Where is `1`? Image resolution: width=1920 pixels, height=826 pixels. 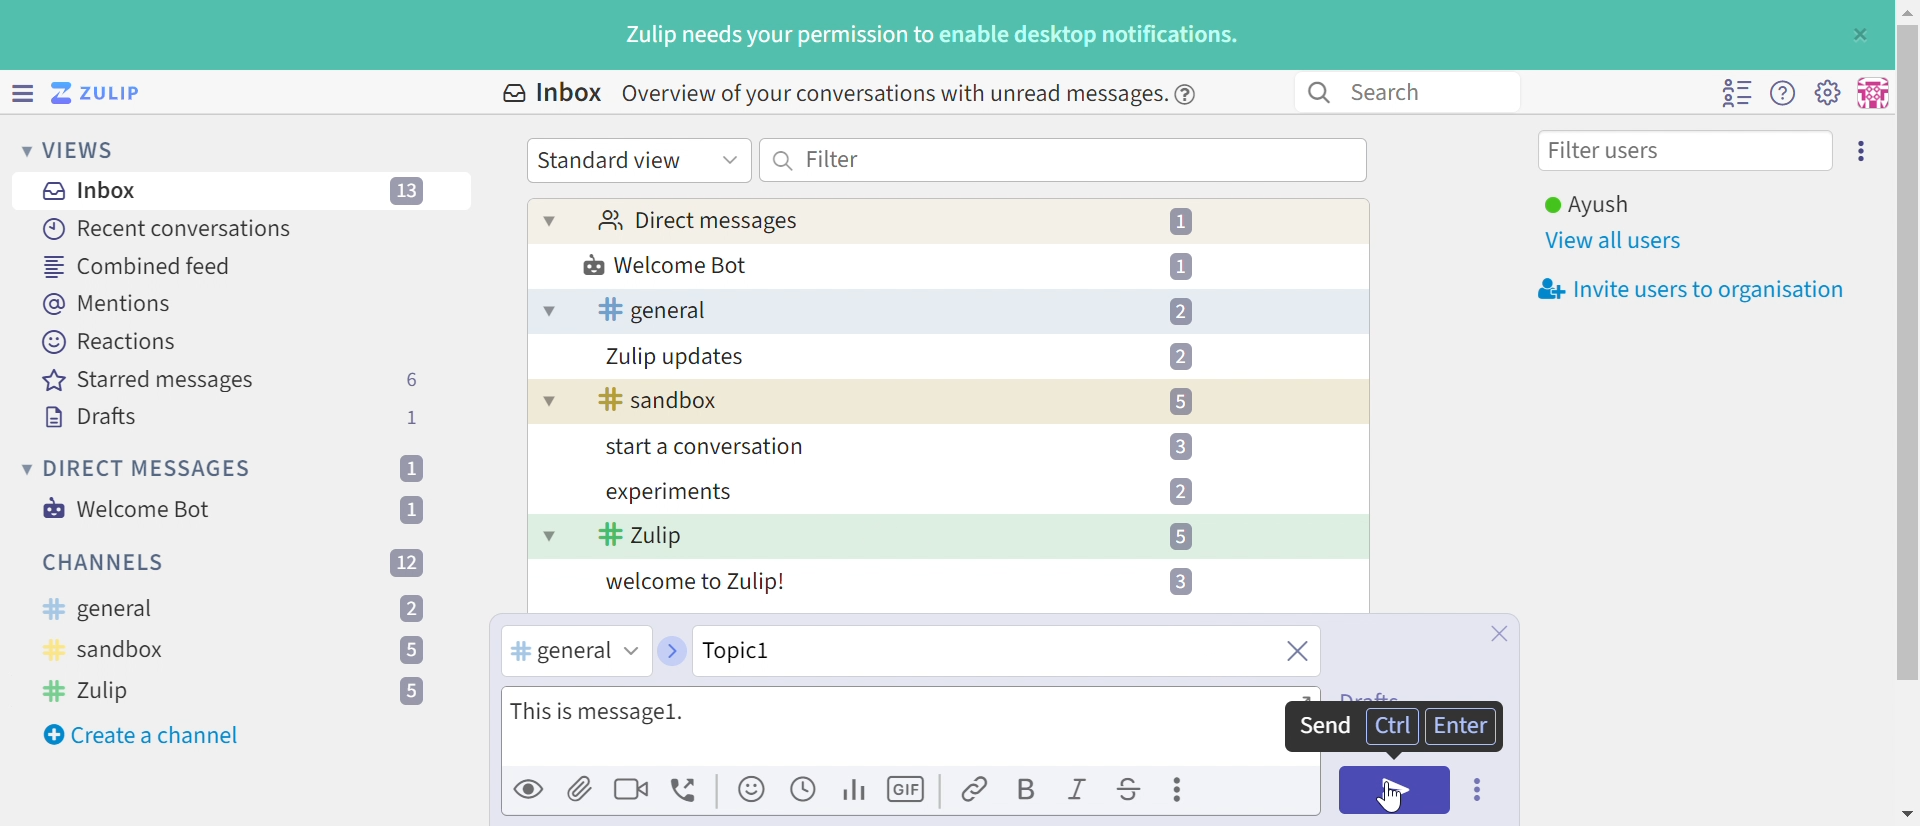 1 is located at coordinates (410, 468).